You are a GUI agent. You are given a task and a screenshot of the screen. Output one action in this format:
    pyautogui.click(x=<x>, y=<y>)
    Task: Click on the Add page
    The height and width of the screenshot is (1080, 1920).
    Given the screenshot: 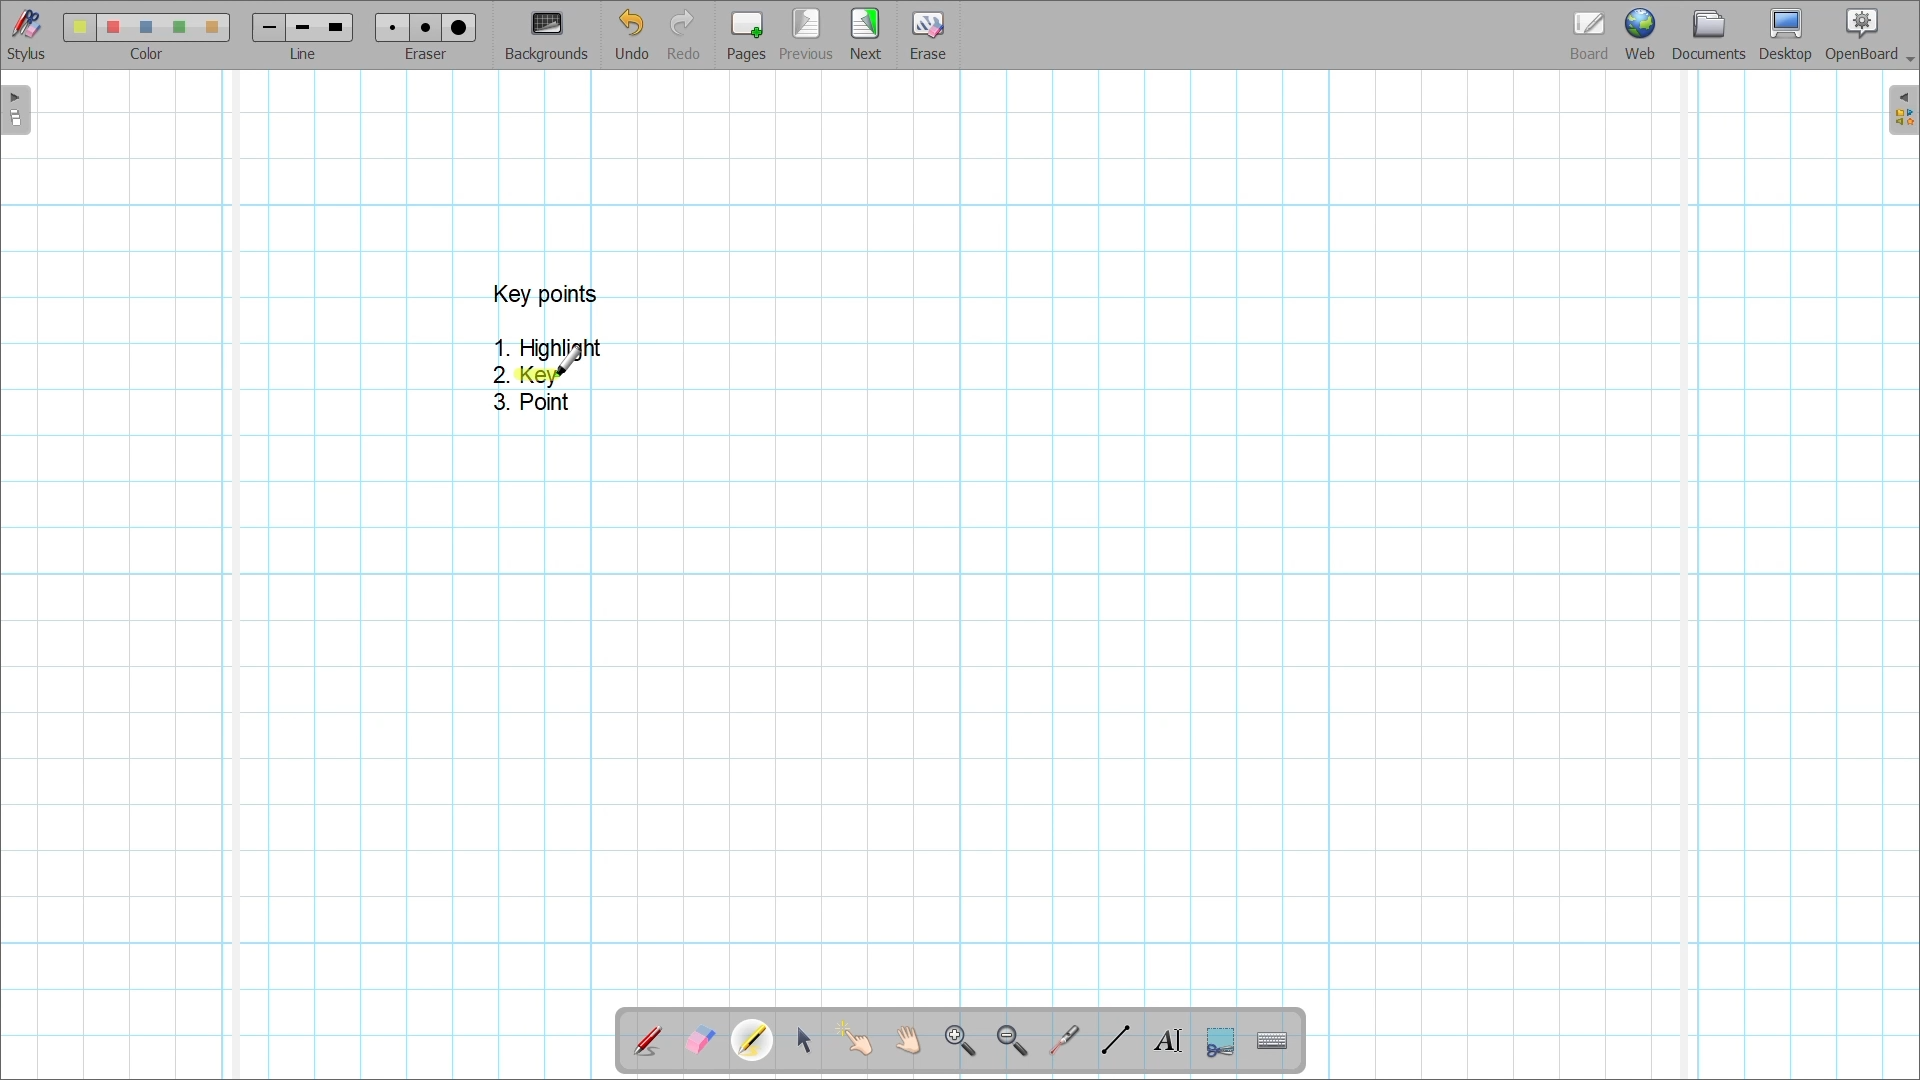 What is the action you would take?
    pyautogui.click(x=746, y=36)
    